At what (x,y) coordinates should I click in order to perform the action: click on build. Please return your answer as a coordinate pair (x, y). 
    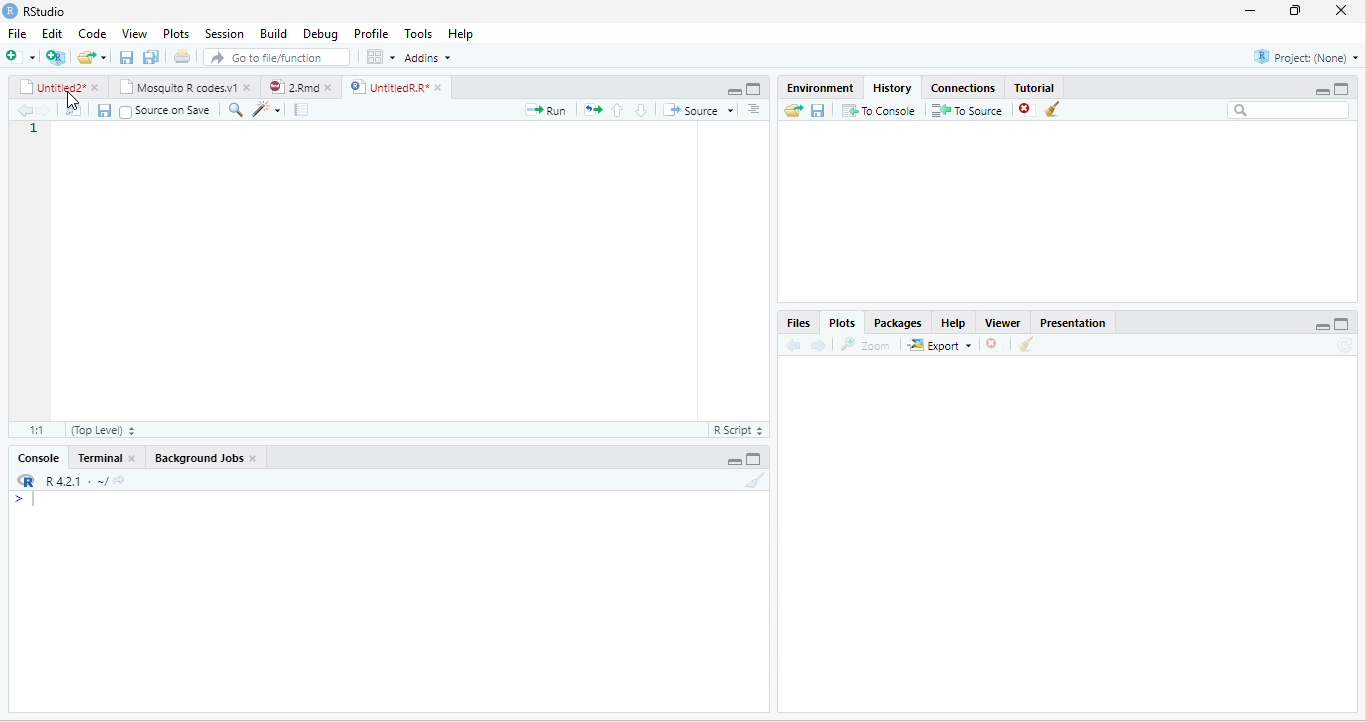
    Looking at the image, I should click on (273, 32).